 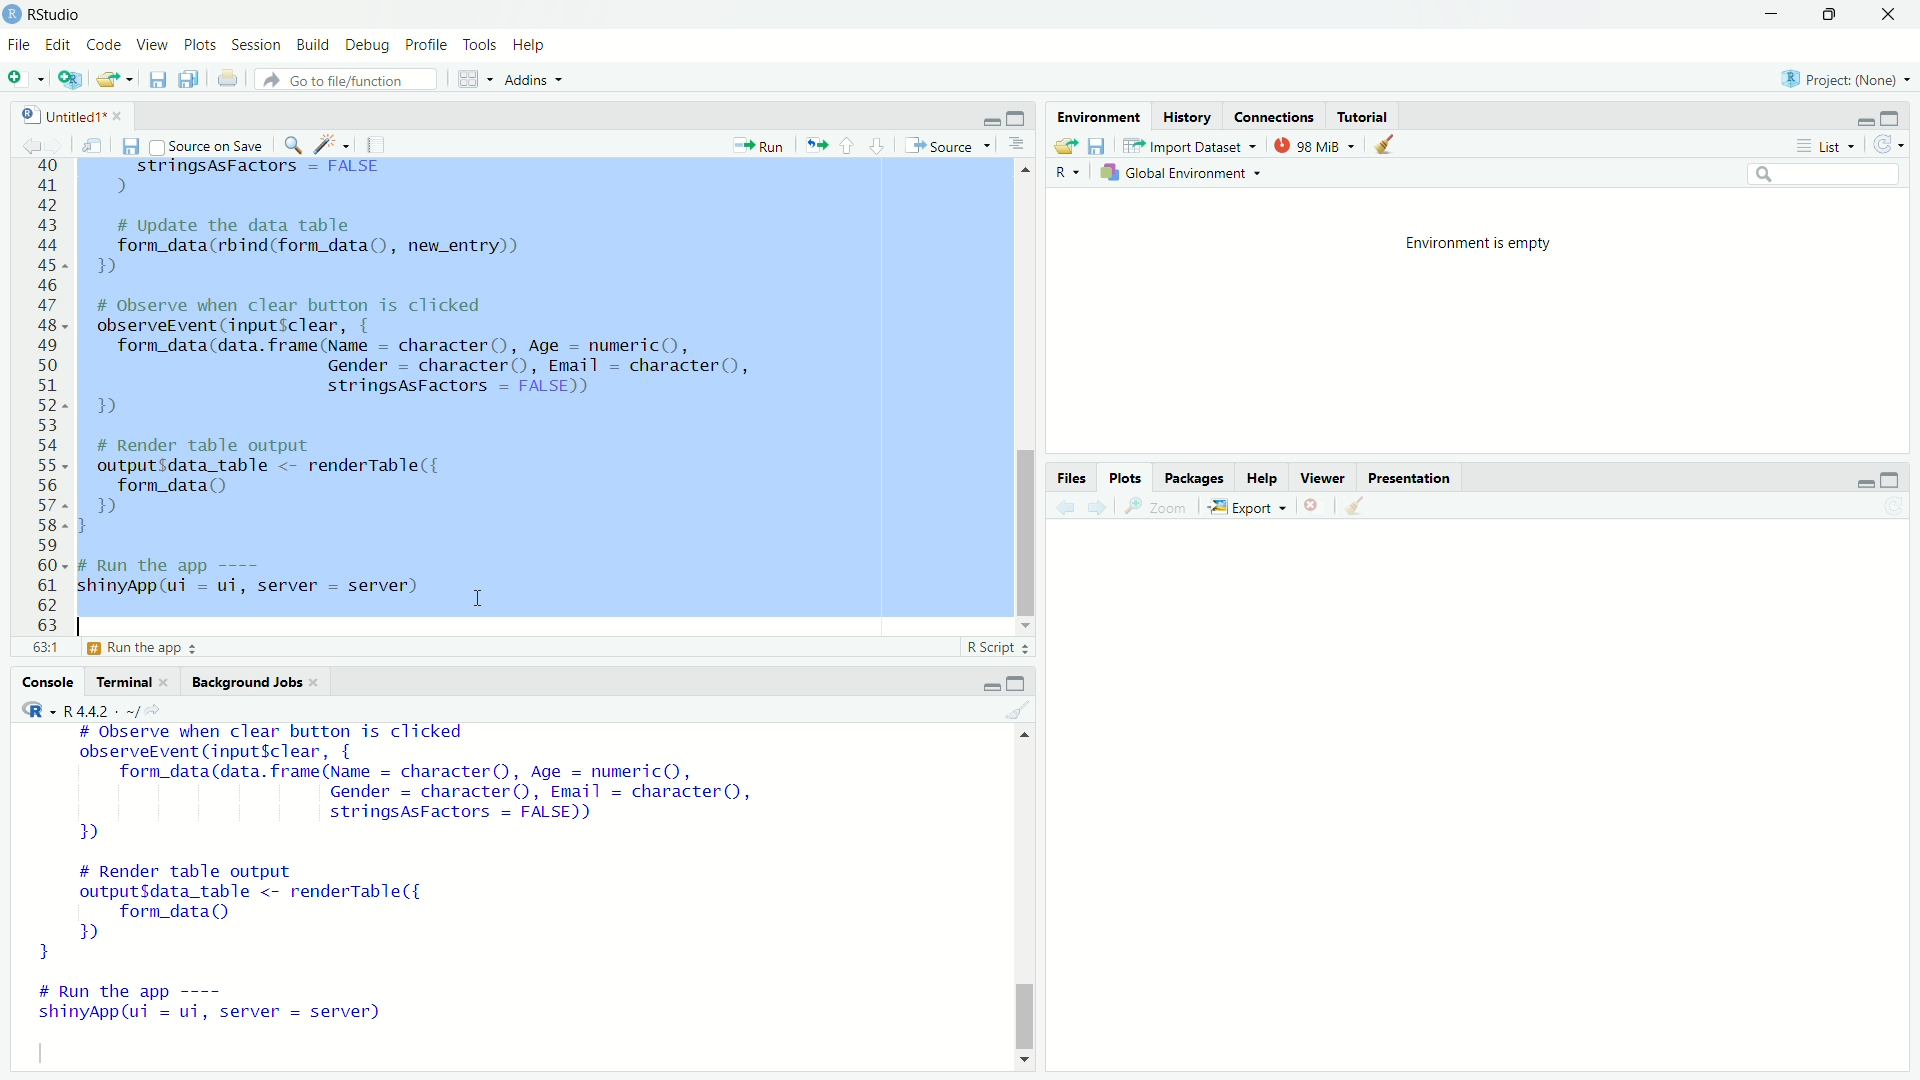 What do you see at coordinates (314, 45) in the screenshot?
I see `Build` at bounding box center [314, 45].